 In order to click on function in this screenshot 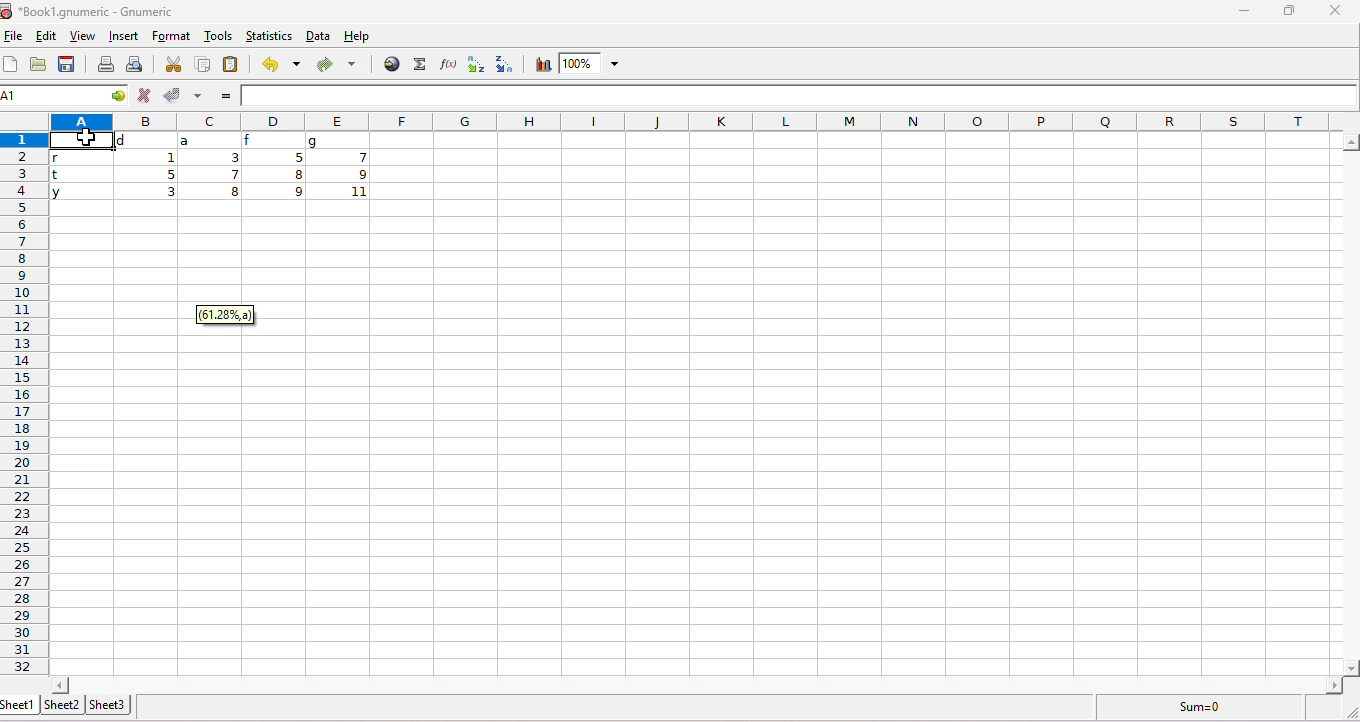, I will do `click(417, 64)`.